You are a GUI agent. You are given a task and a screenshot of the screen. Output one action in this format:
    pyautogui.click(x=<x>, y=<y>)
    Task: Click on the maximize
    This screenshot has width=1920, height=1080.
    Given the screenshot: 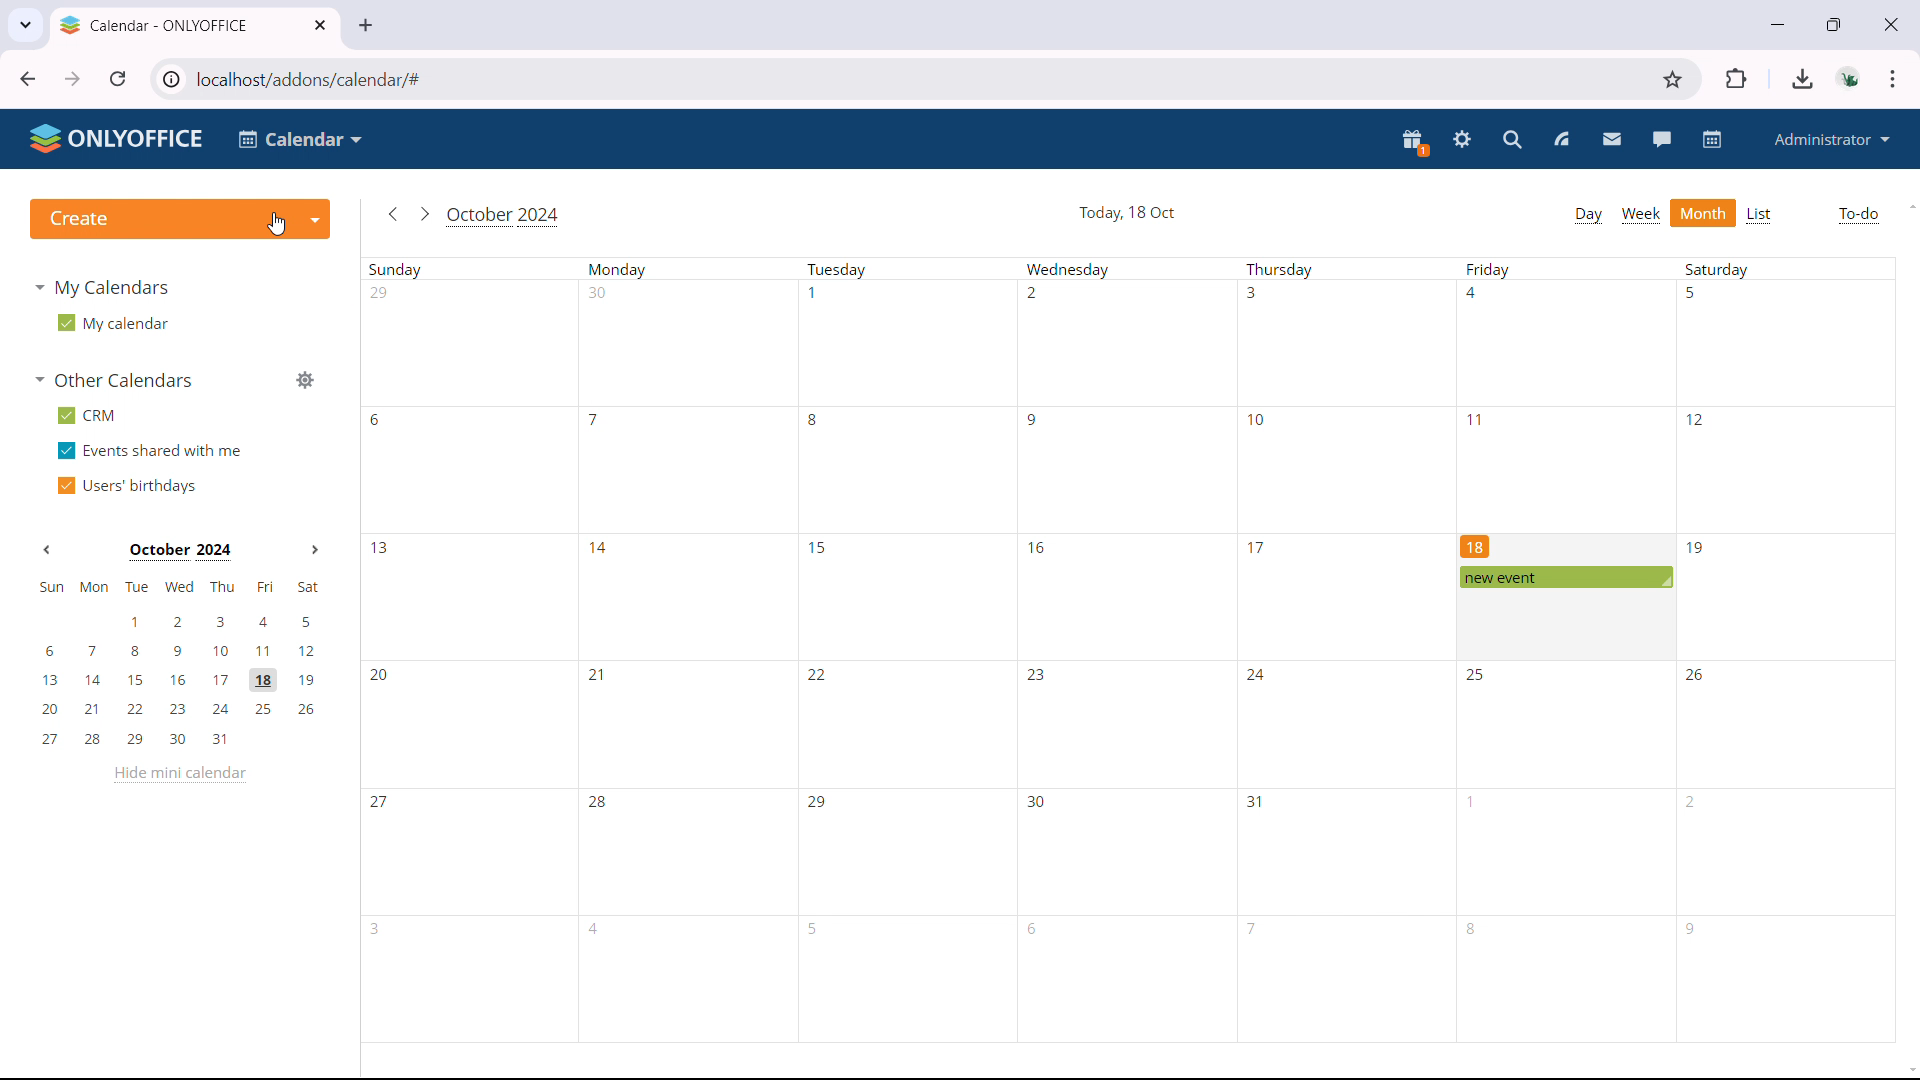 What is the action you would take?
    pyautogui.click(x=1834, y=22)
    